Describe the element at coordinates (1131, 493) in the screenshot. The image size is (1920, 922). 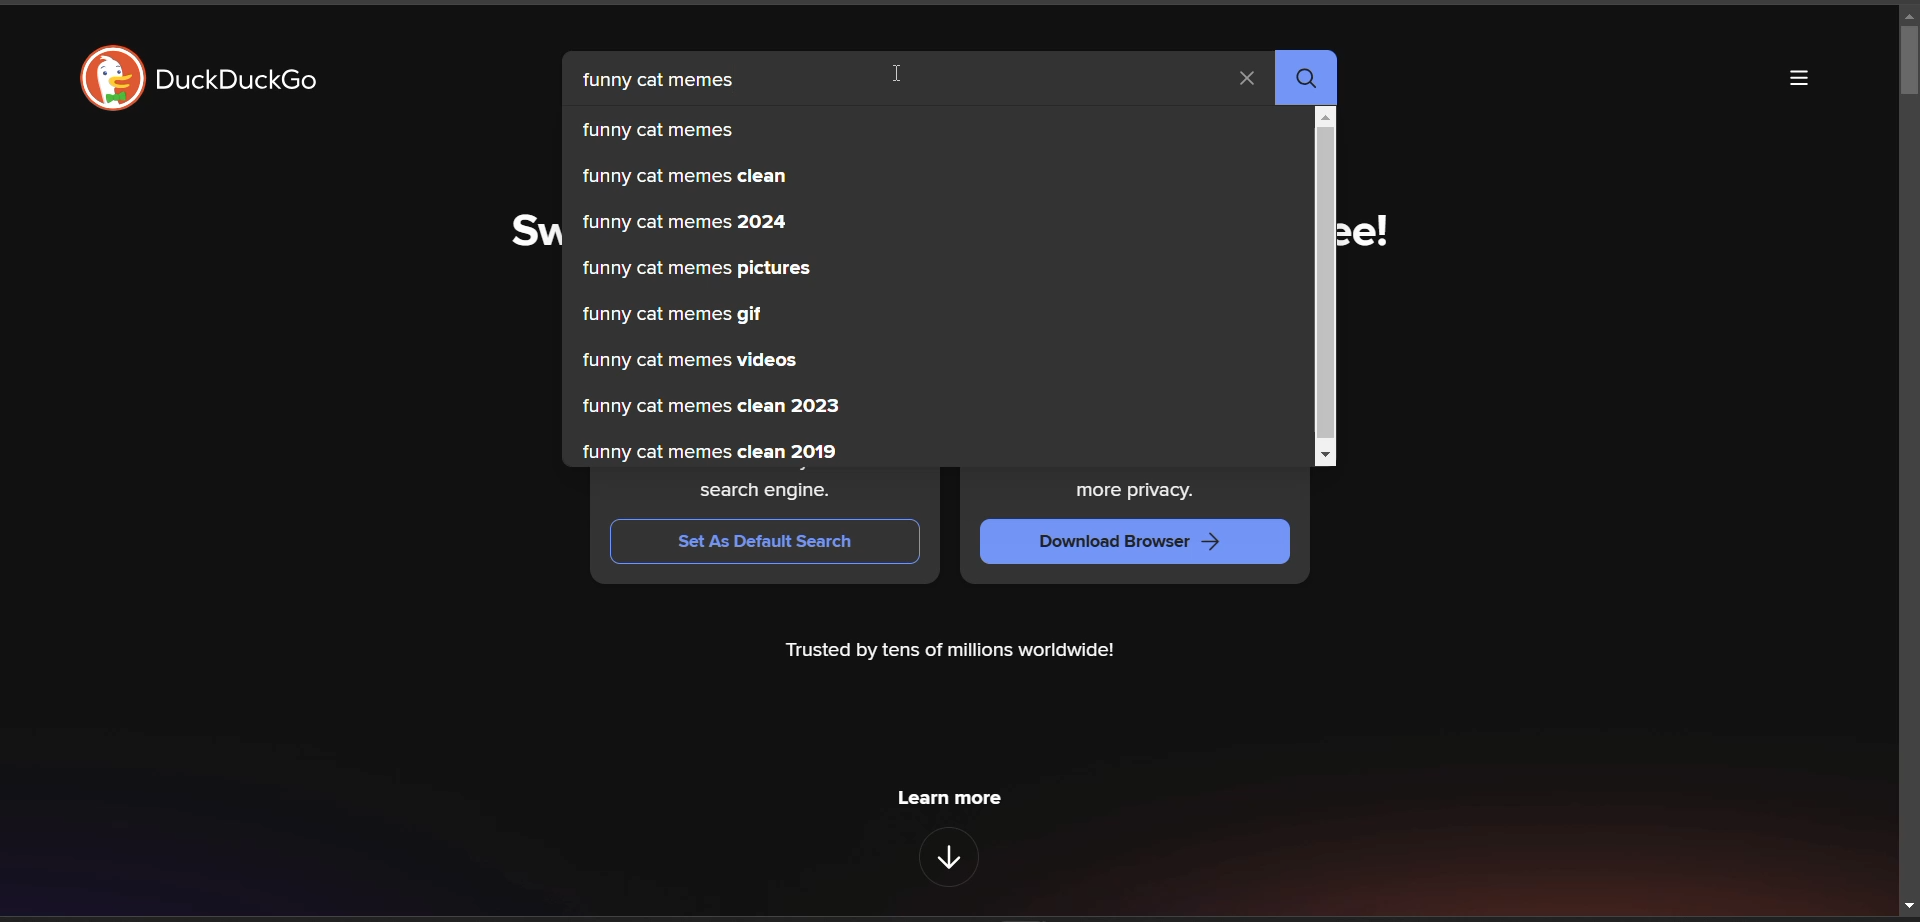
I see `more privacy.` at that location.